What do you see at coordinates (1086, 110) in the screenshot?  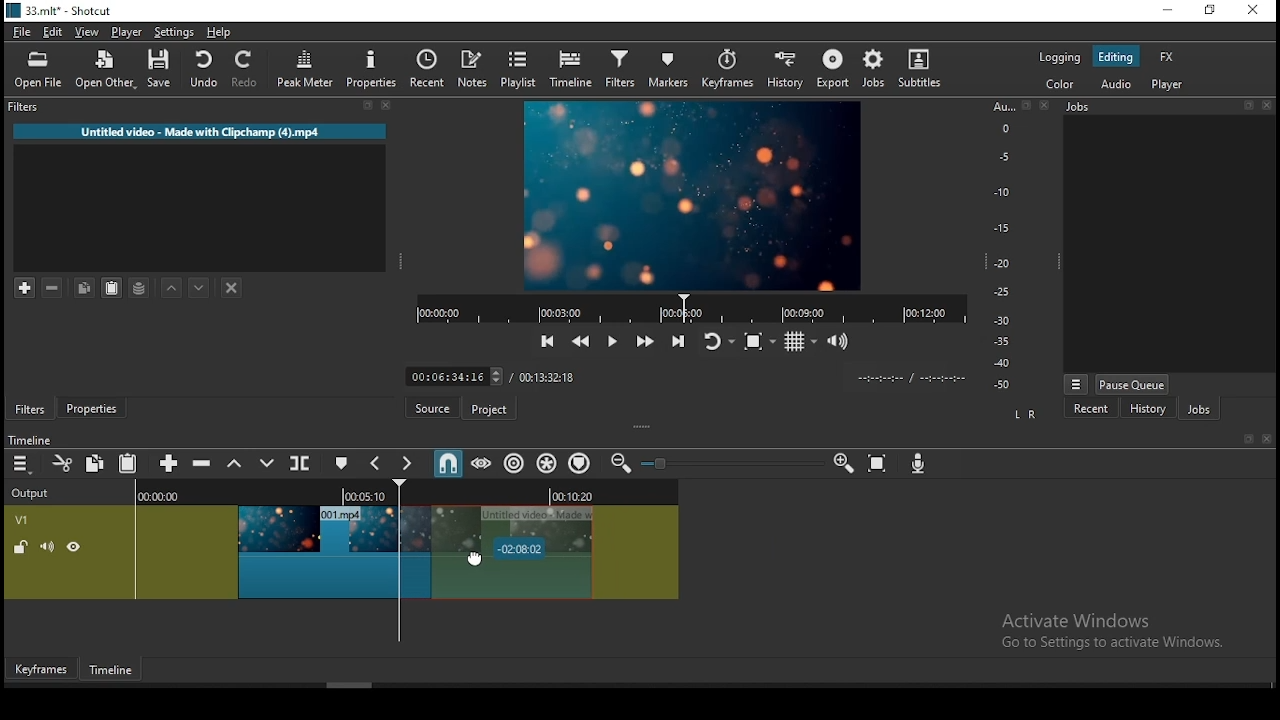 I see `Jobs` at bounding box center [1086, 110].